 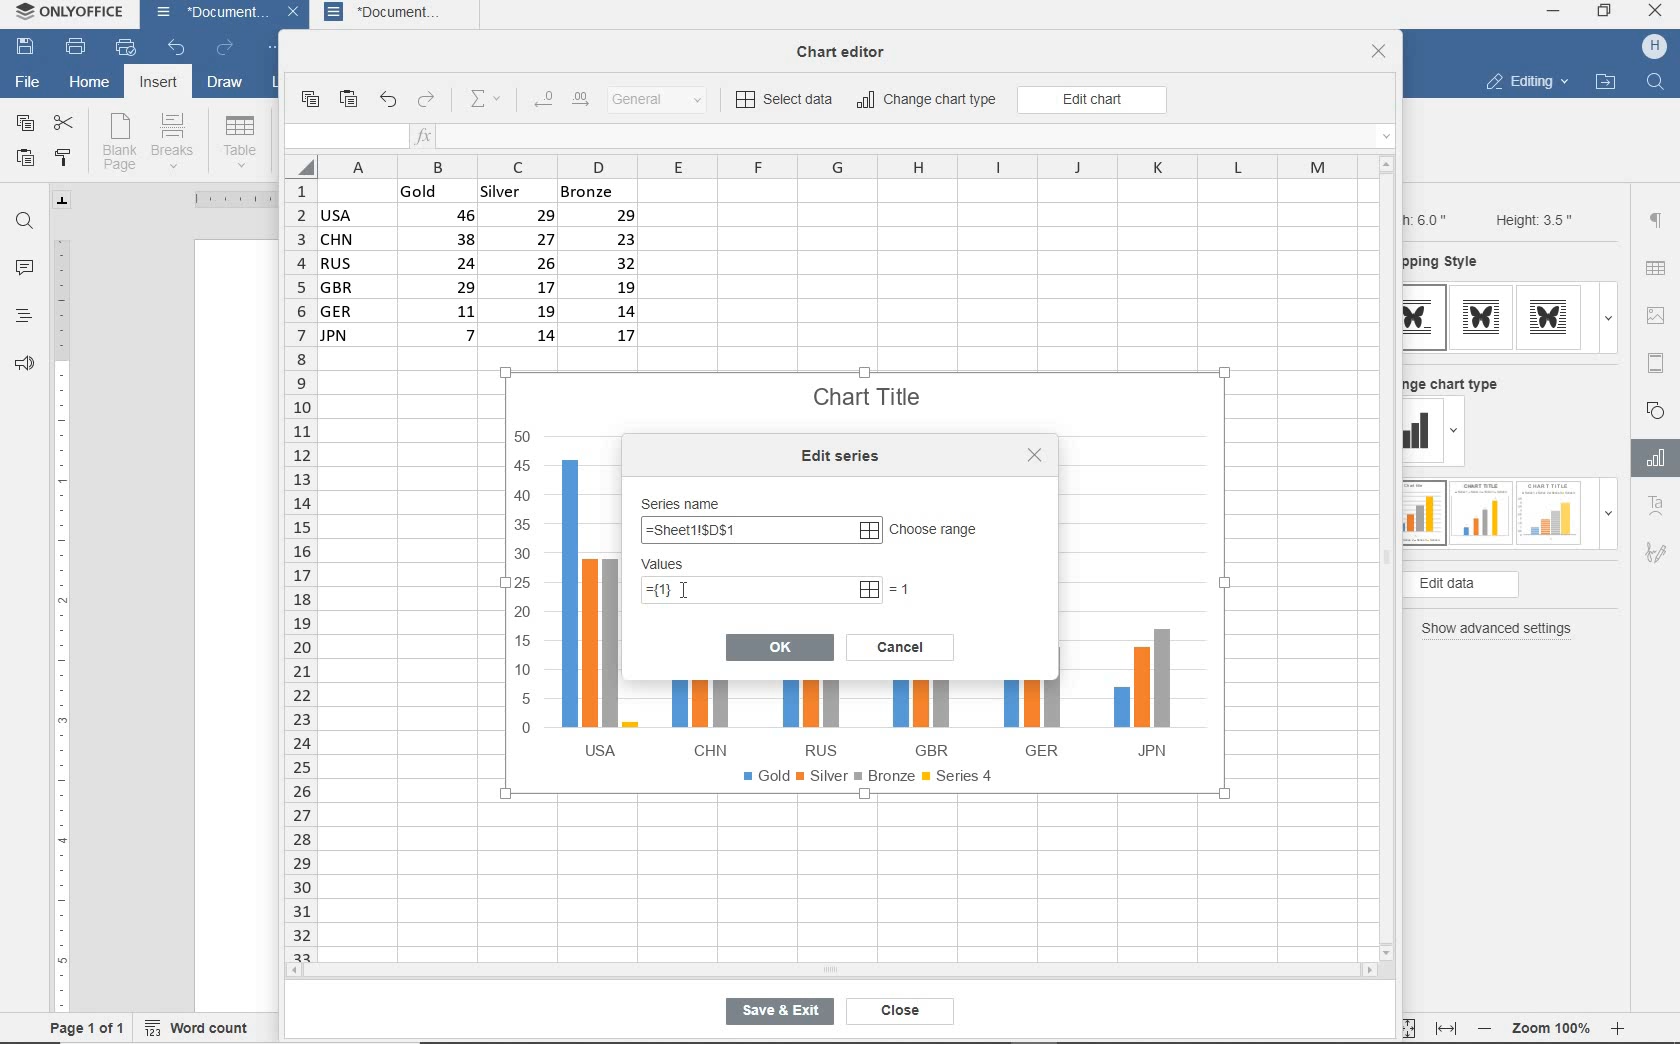 I want to click on paste, so click(x=25, y=160).